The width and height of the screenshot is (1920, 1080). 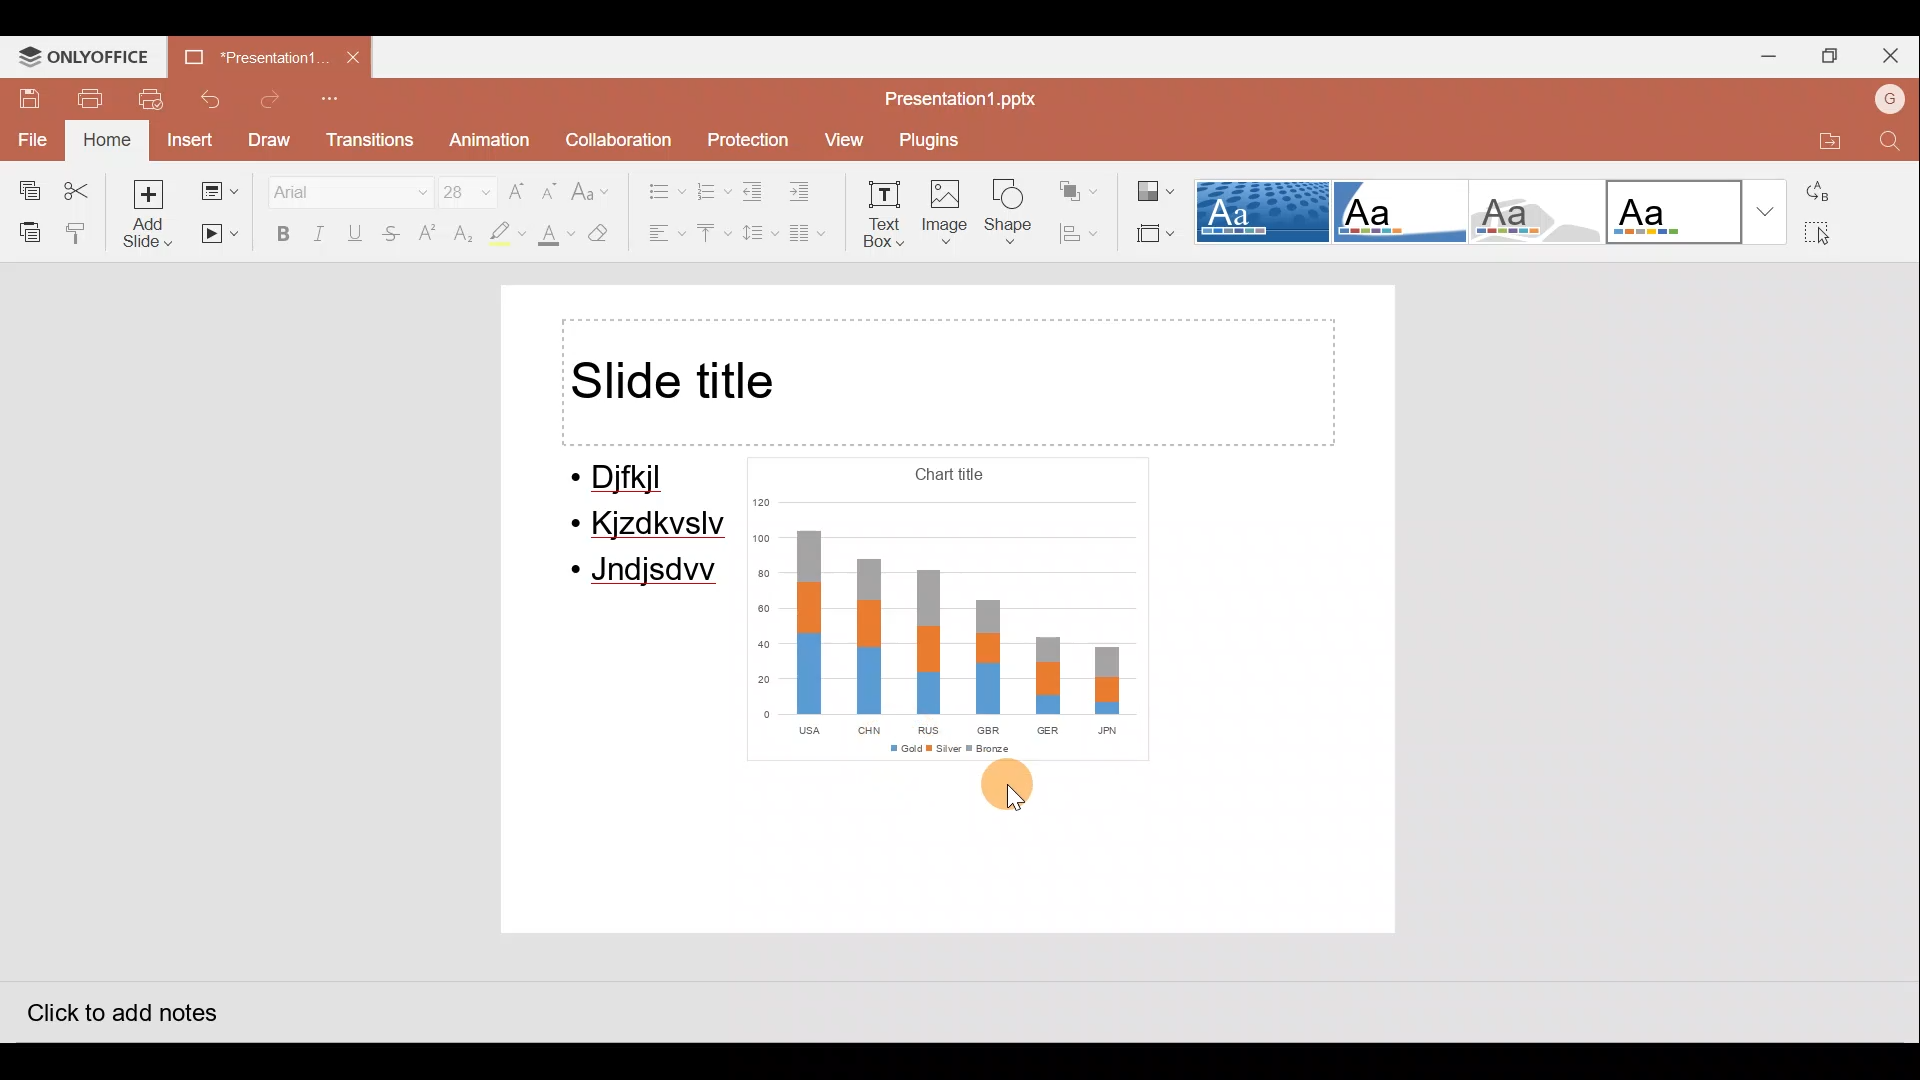 I want to click on Line spacing, so click(x=757, y=233).